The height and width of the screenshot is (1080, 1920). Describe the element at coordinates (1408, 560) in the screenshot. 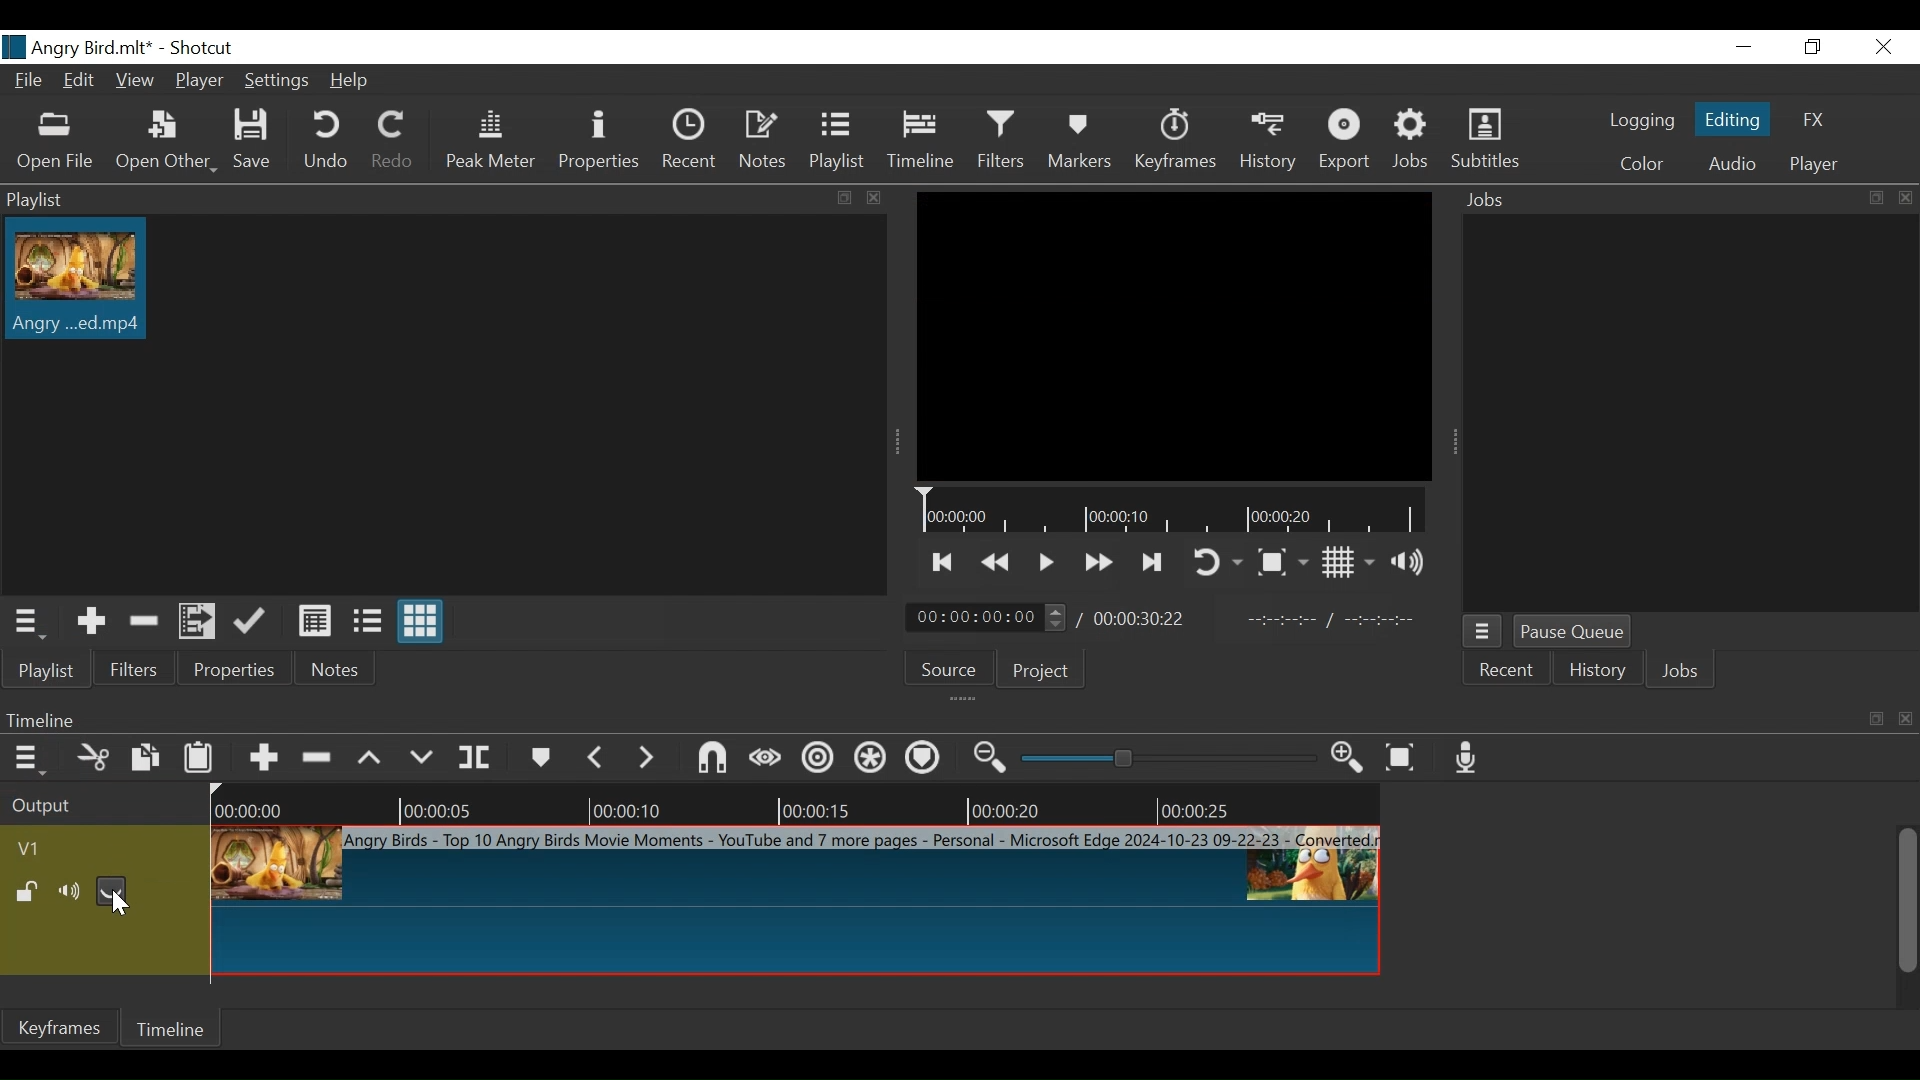

I see `Show volume control` at that location.